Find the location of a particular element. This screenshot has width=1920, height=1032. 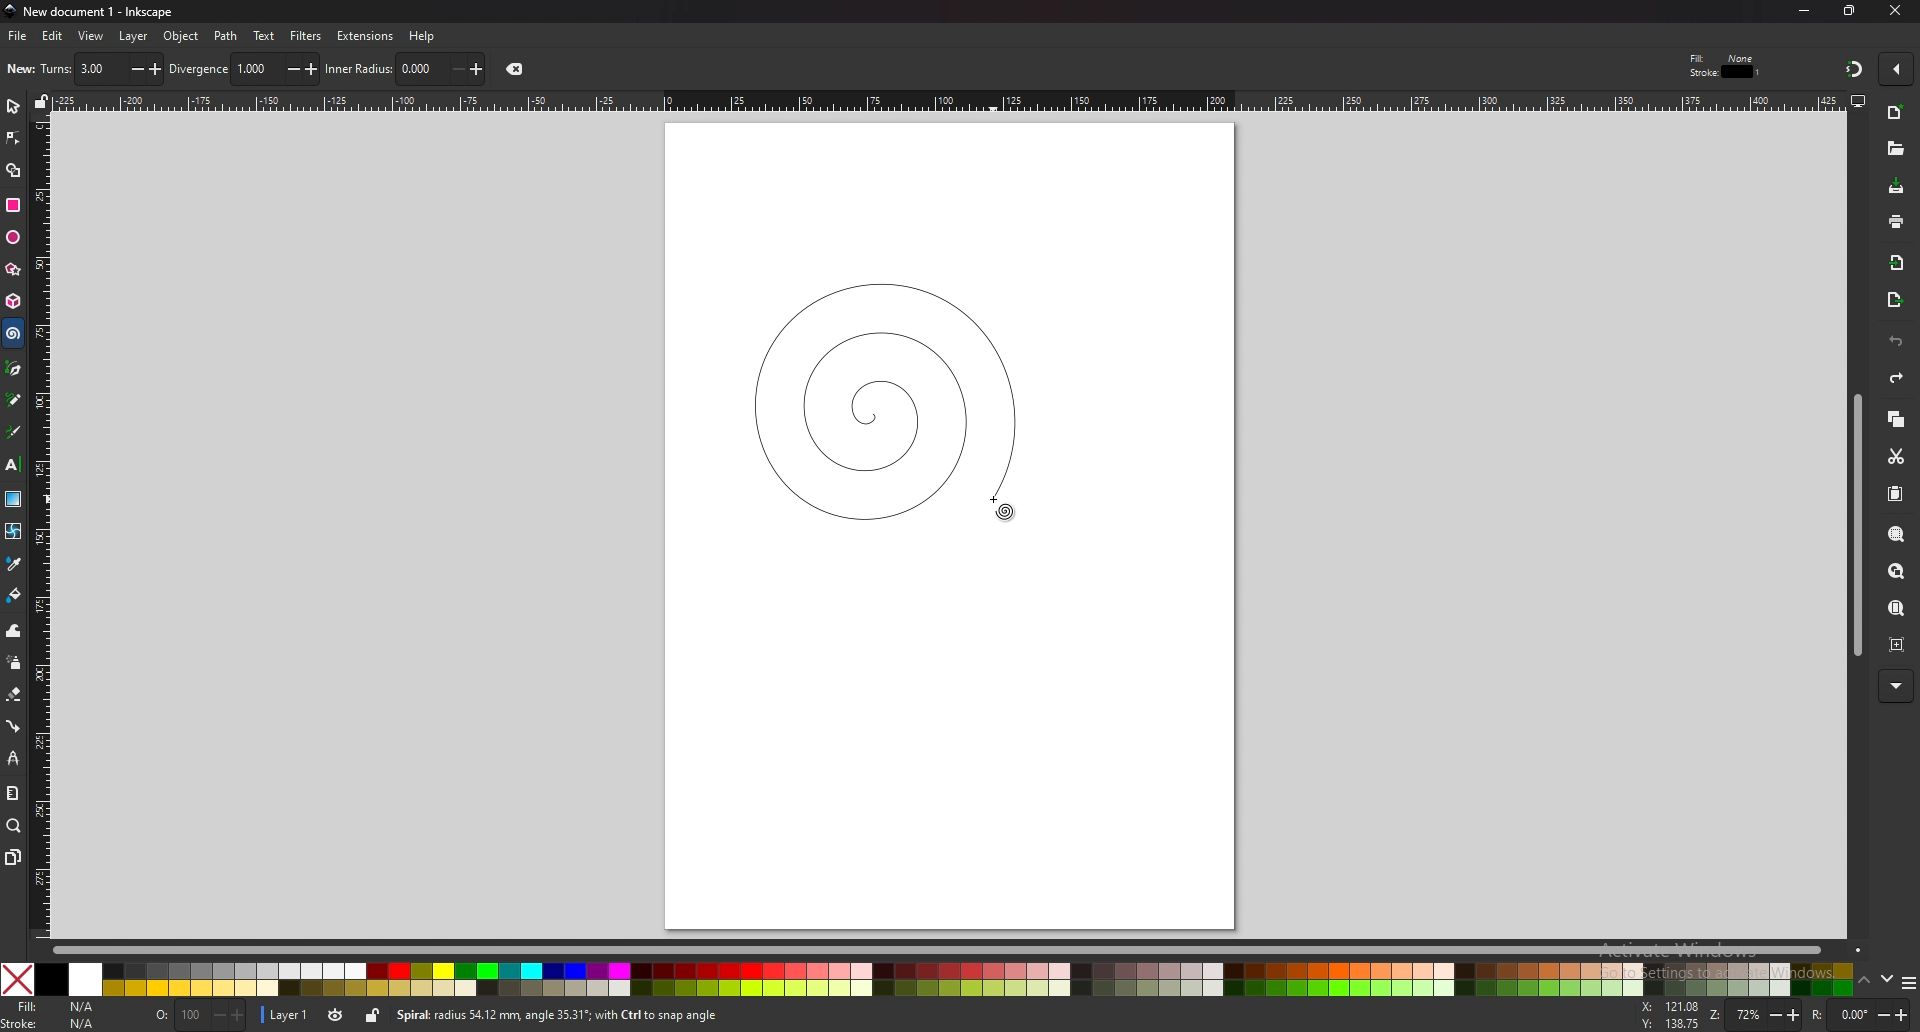

print is located at coordinates (1895, 221).